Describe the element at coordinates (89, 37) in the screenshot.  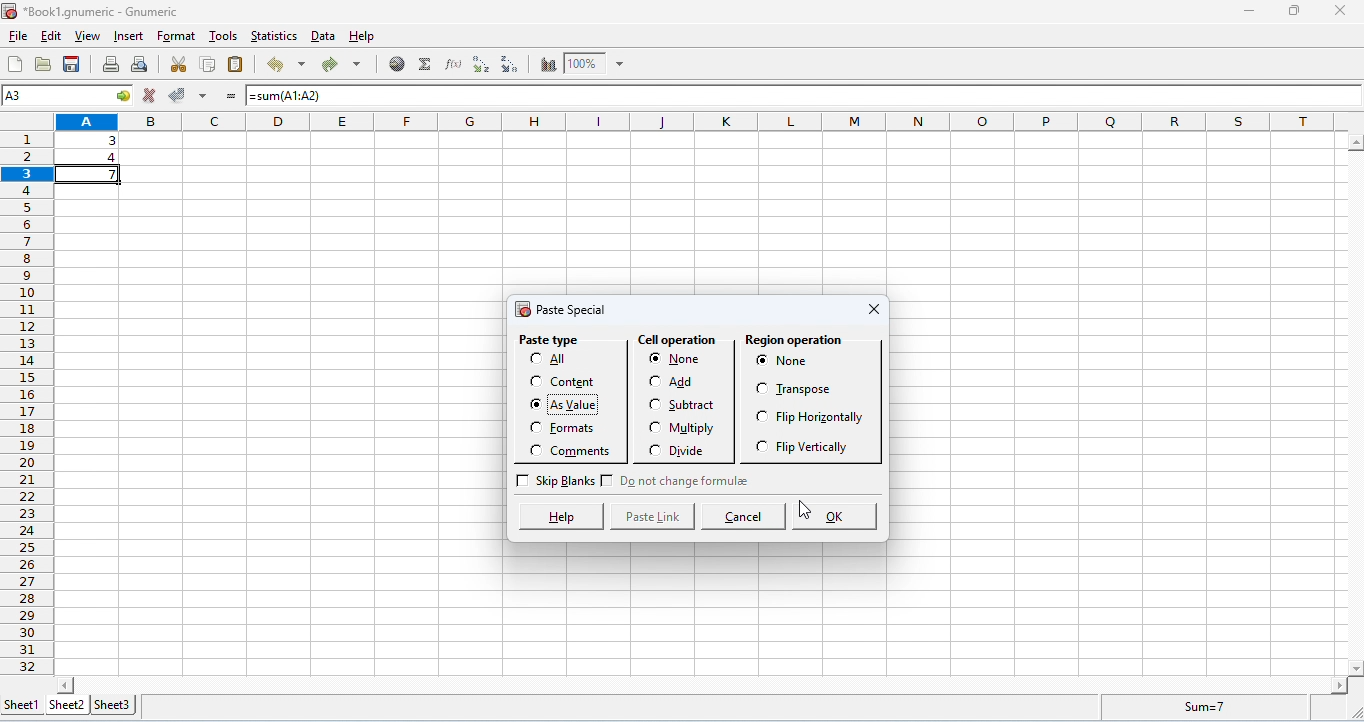
I see `view` at that location.